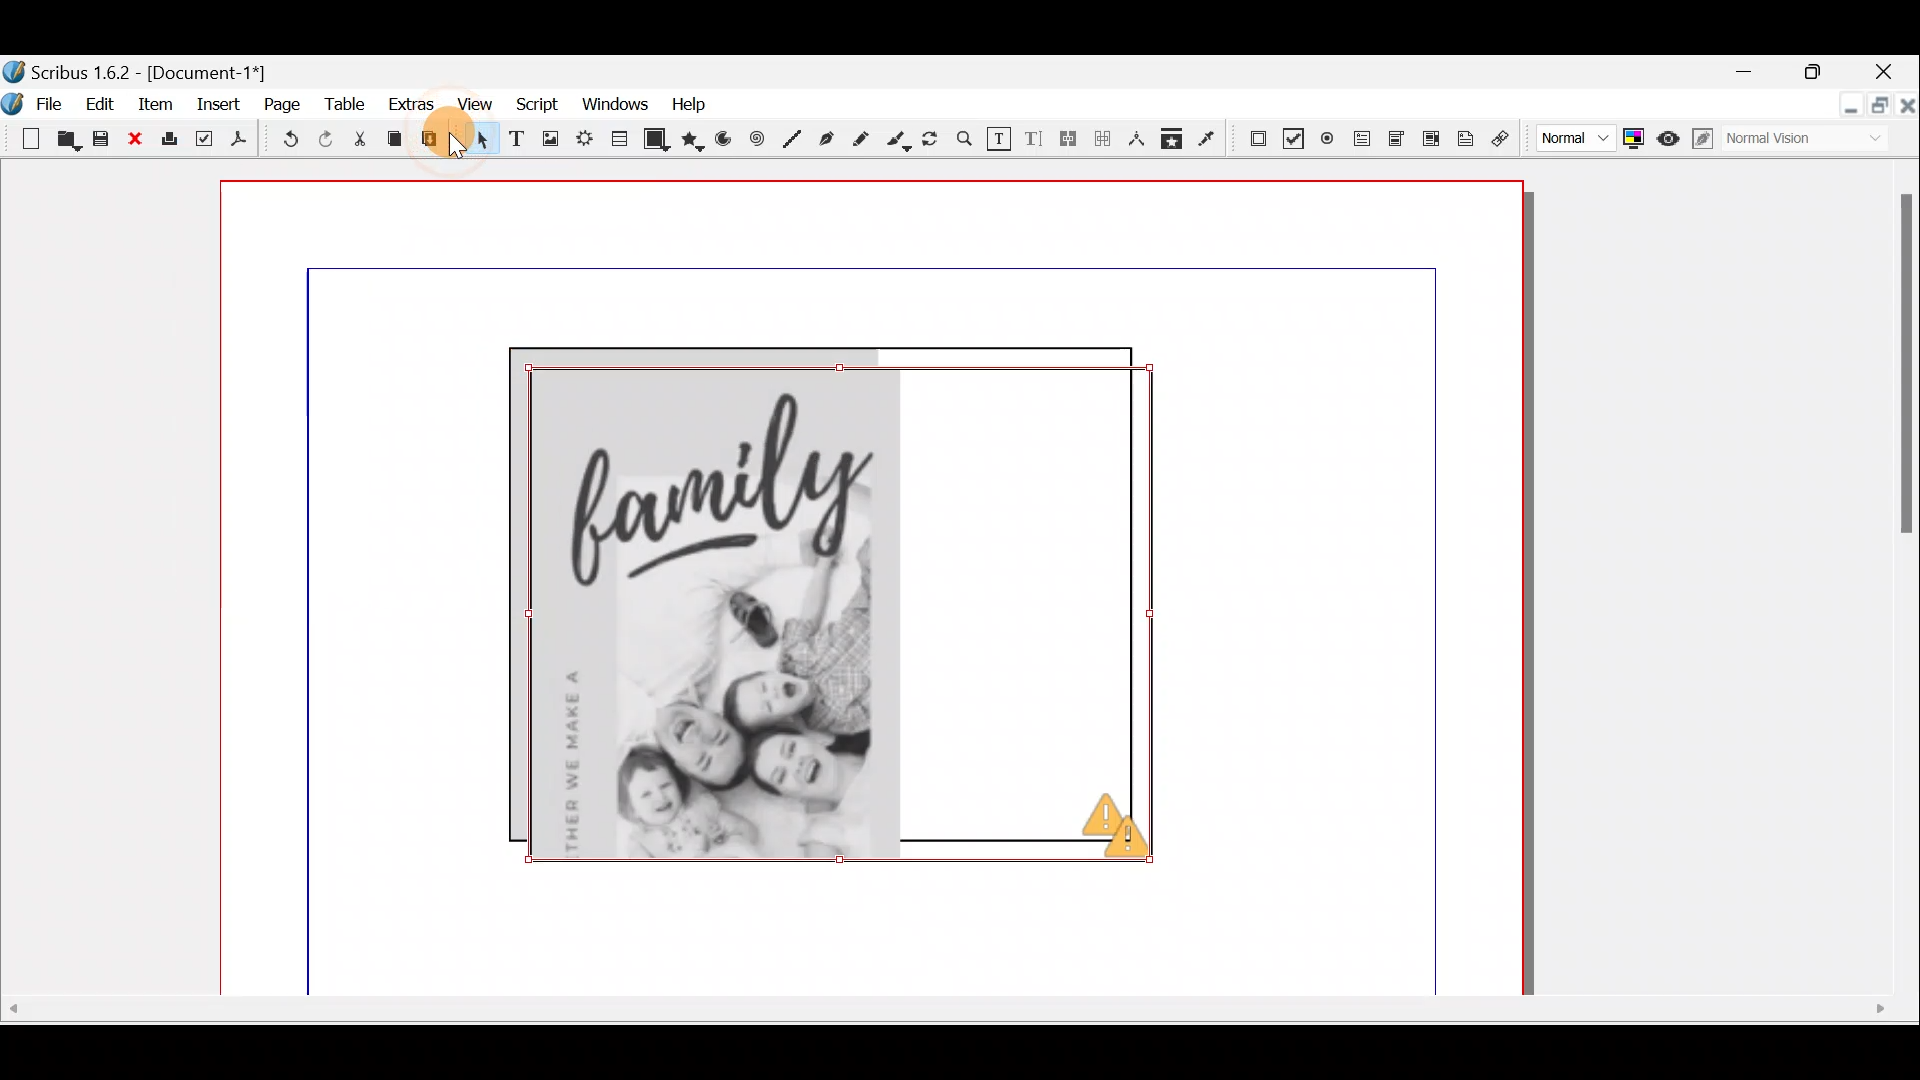  What do you see at coordinates (365, 139) in the screenshot?
I see `Cut` at bounding box center [365, 139].